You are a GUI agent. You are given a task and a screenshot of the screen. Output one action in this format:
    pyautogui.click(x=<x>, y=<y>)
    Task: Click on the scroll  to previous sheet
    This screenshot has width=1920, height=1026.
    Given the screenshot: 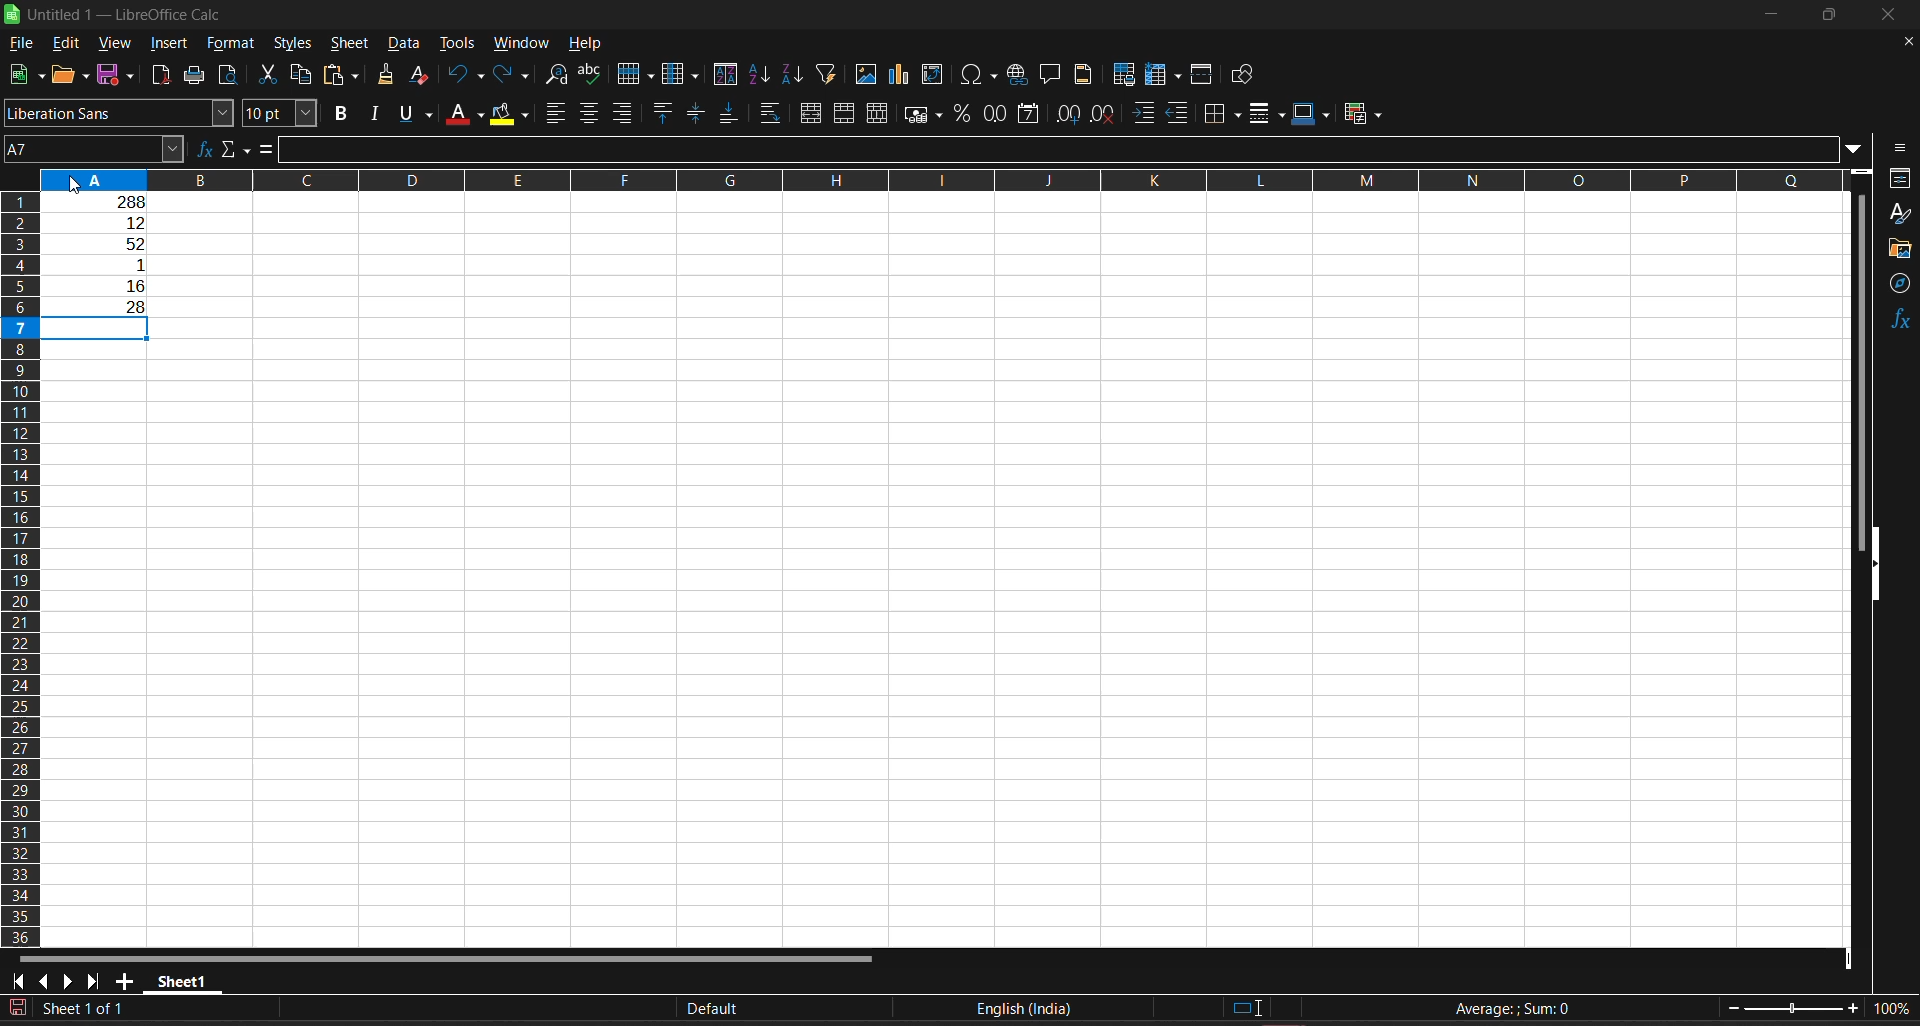 What is the action you would take?
    pyautogui.click(x=42, y=979)
    